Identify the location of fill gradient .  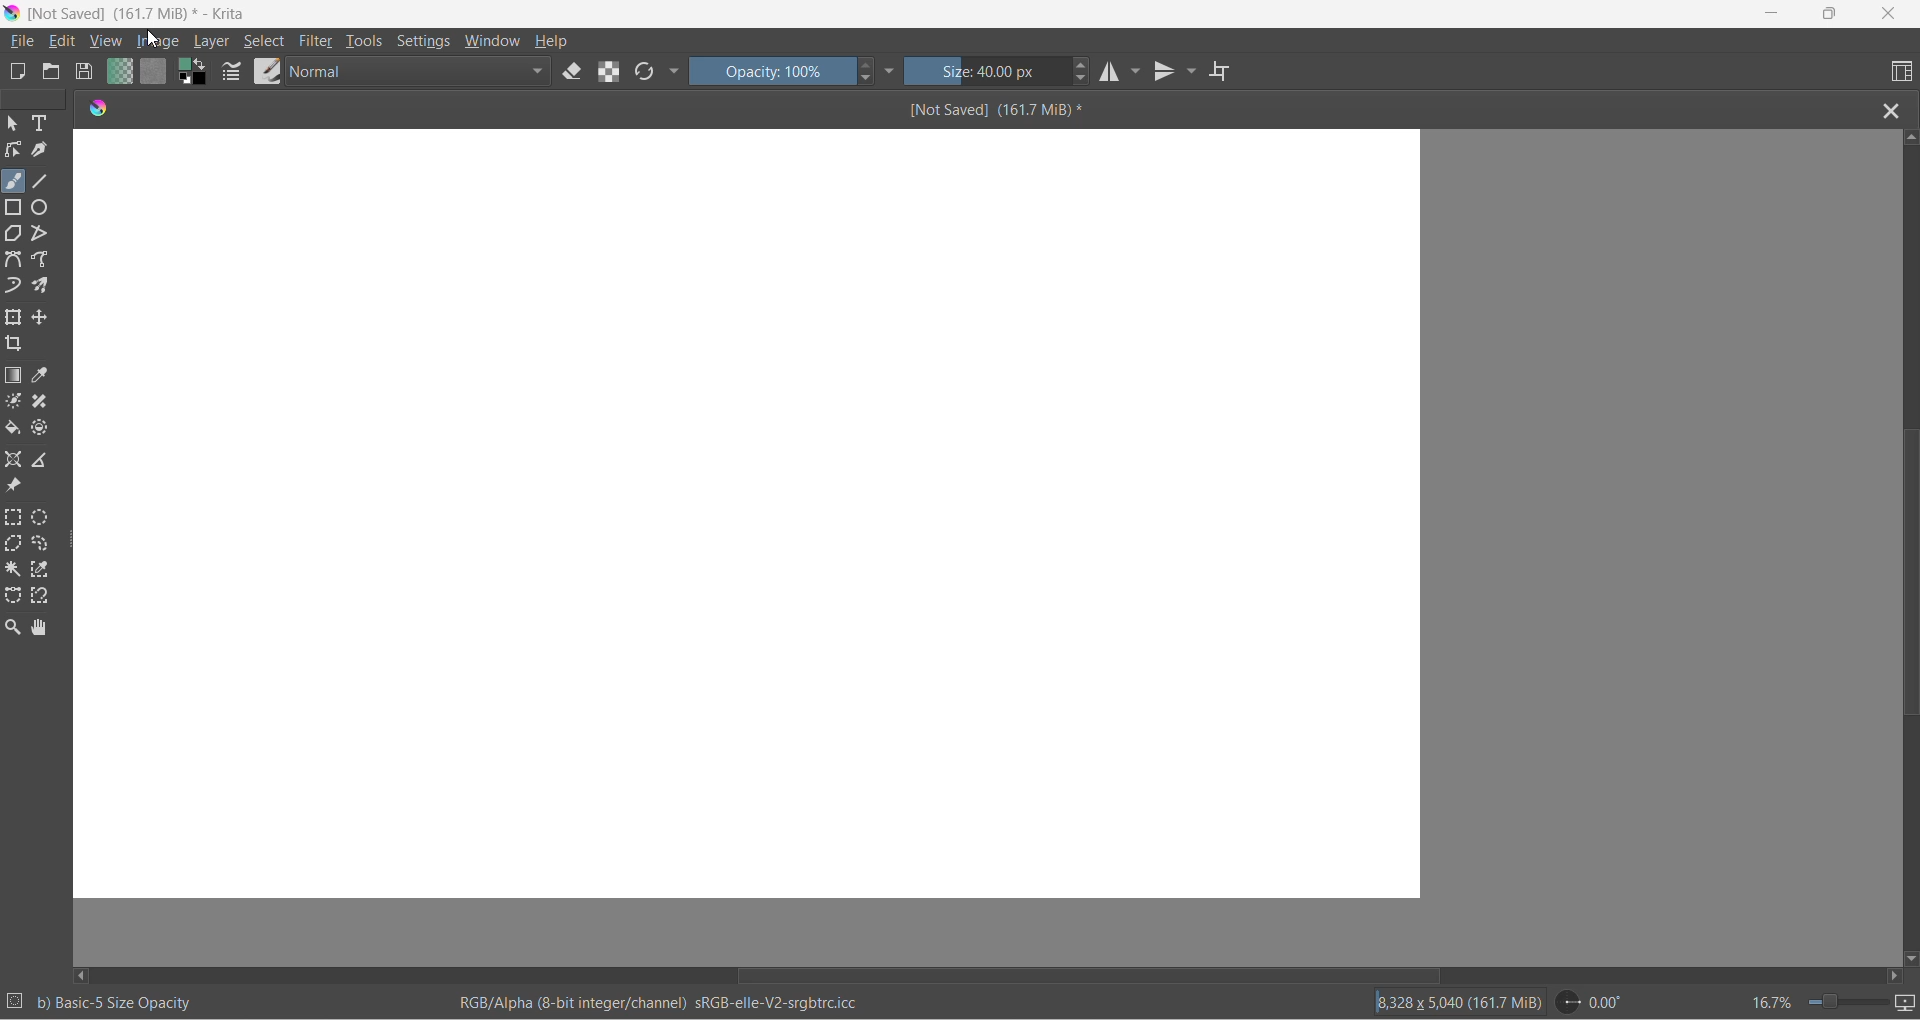
(117, 74).